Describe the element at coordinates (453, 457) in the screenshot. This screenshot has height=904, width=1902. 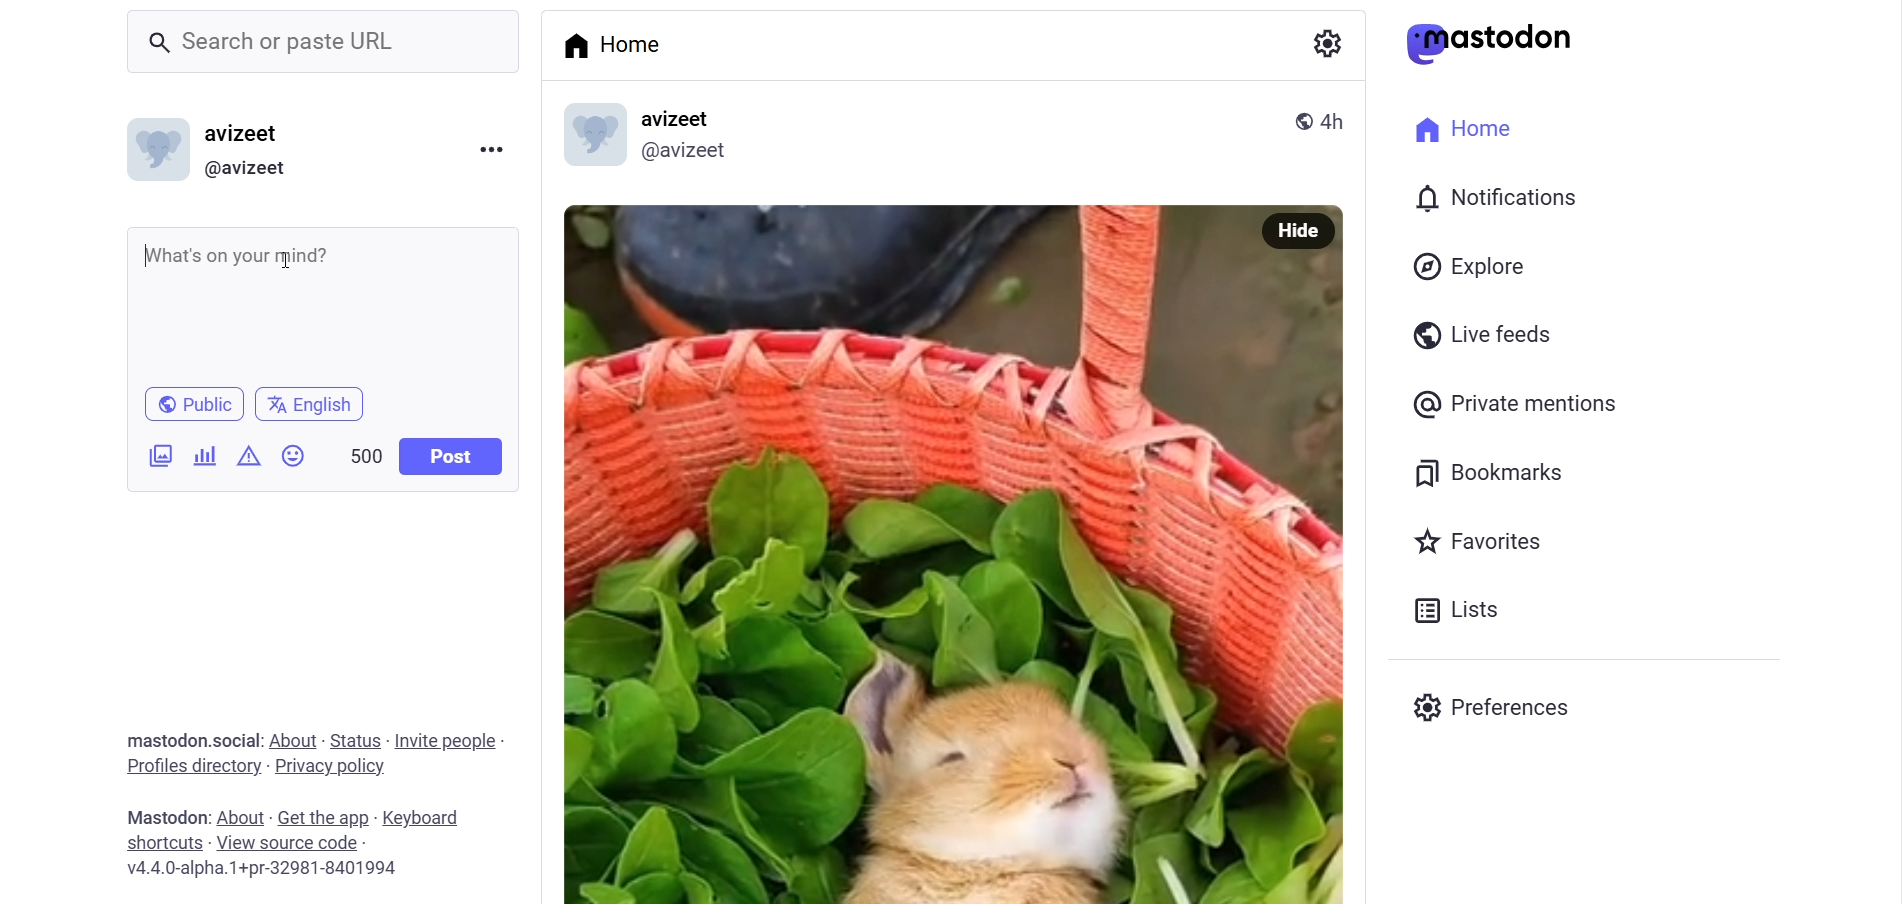
I see `Post` at that location.